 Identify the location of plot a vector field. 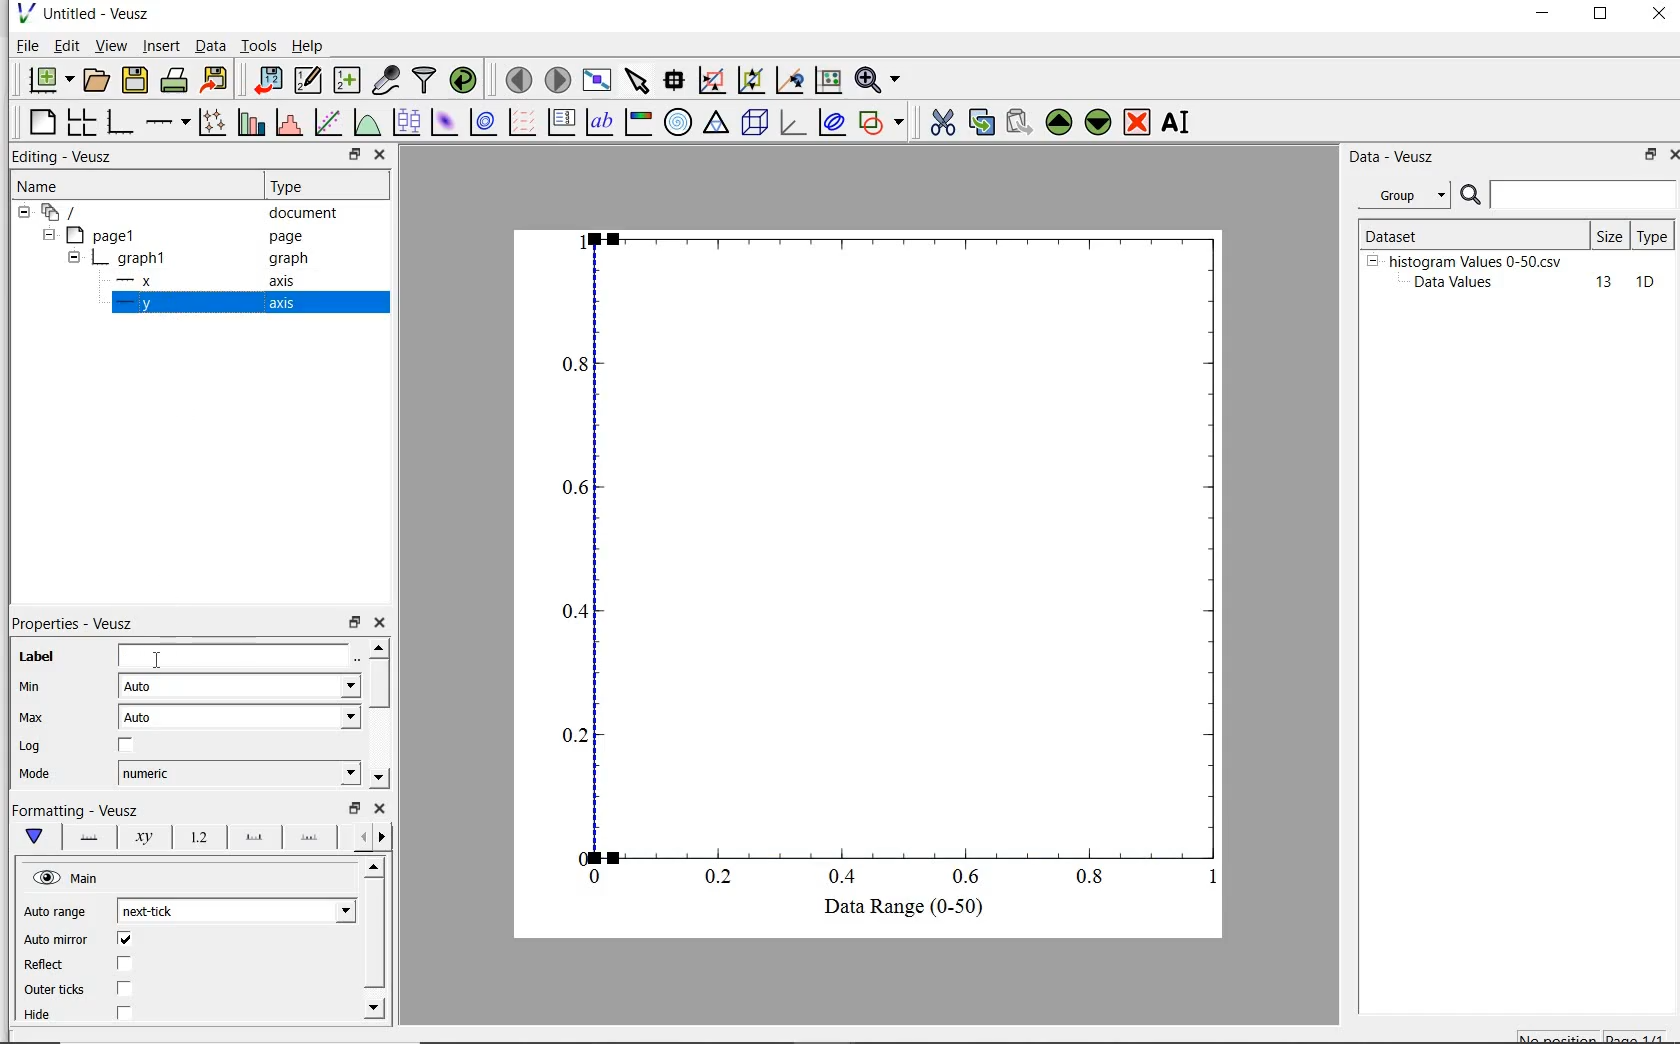
(524, 122).